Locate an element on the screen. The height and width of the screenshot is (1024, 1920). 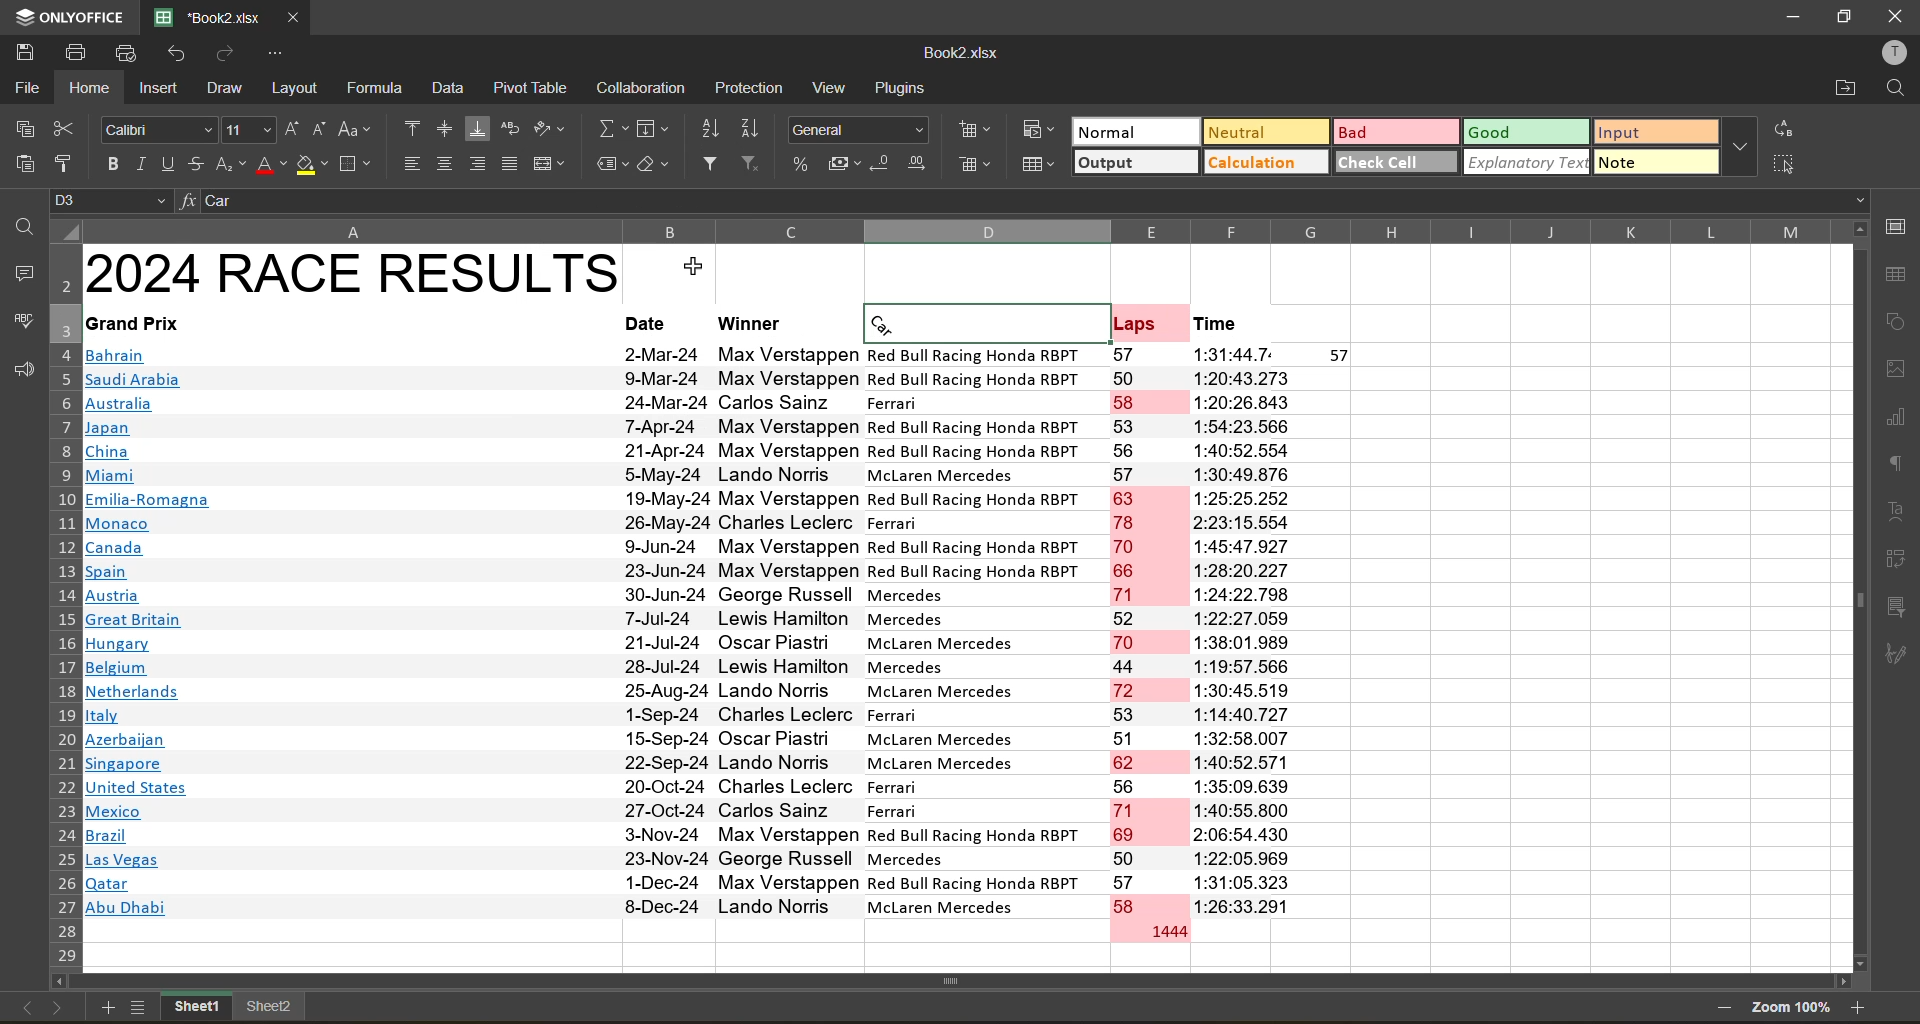
align left is located at coordinates (412, 163).